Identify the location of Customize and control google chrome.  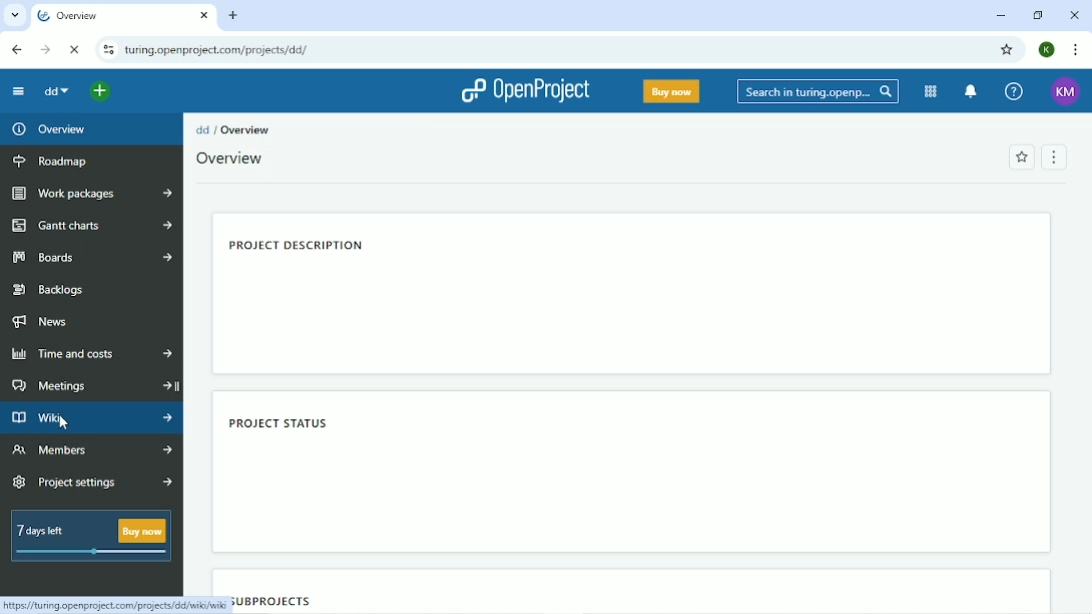
(1074, 49).